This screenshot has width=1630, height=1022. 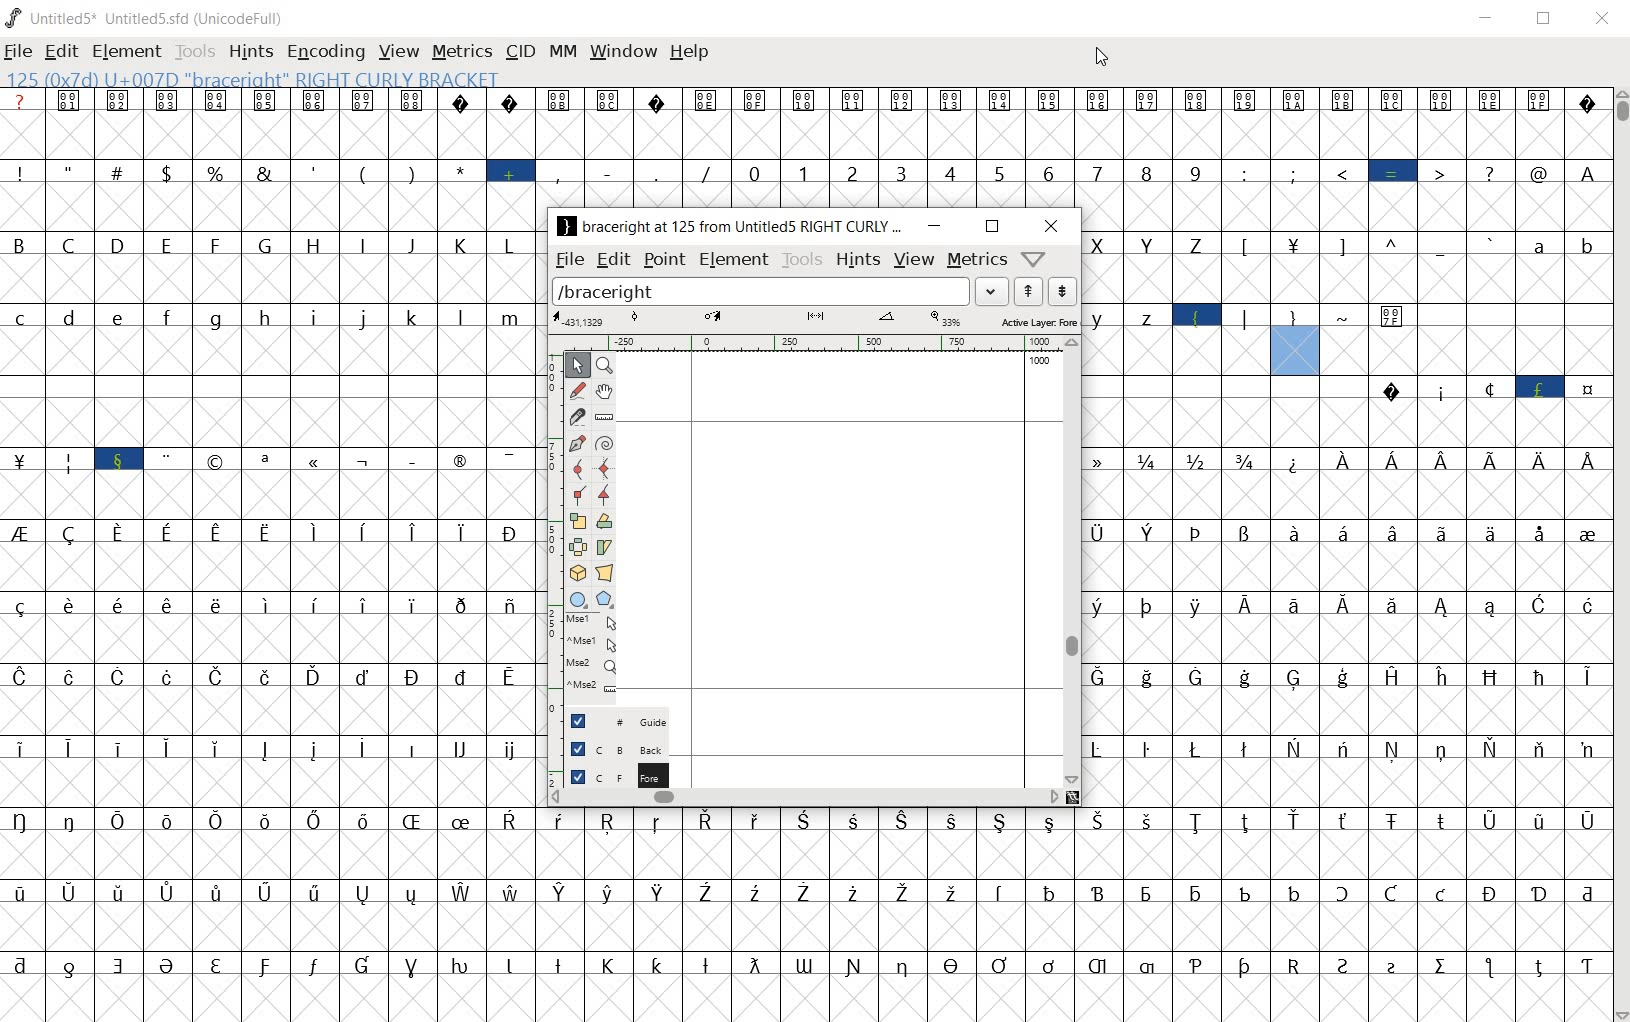 What do you see at coordinates (664, 259) in the screenshot?
I see `point` at bounding box center [664, 259].